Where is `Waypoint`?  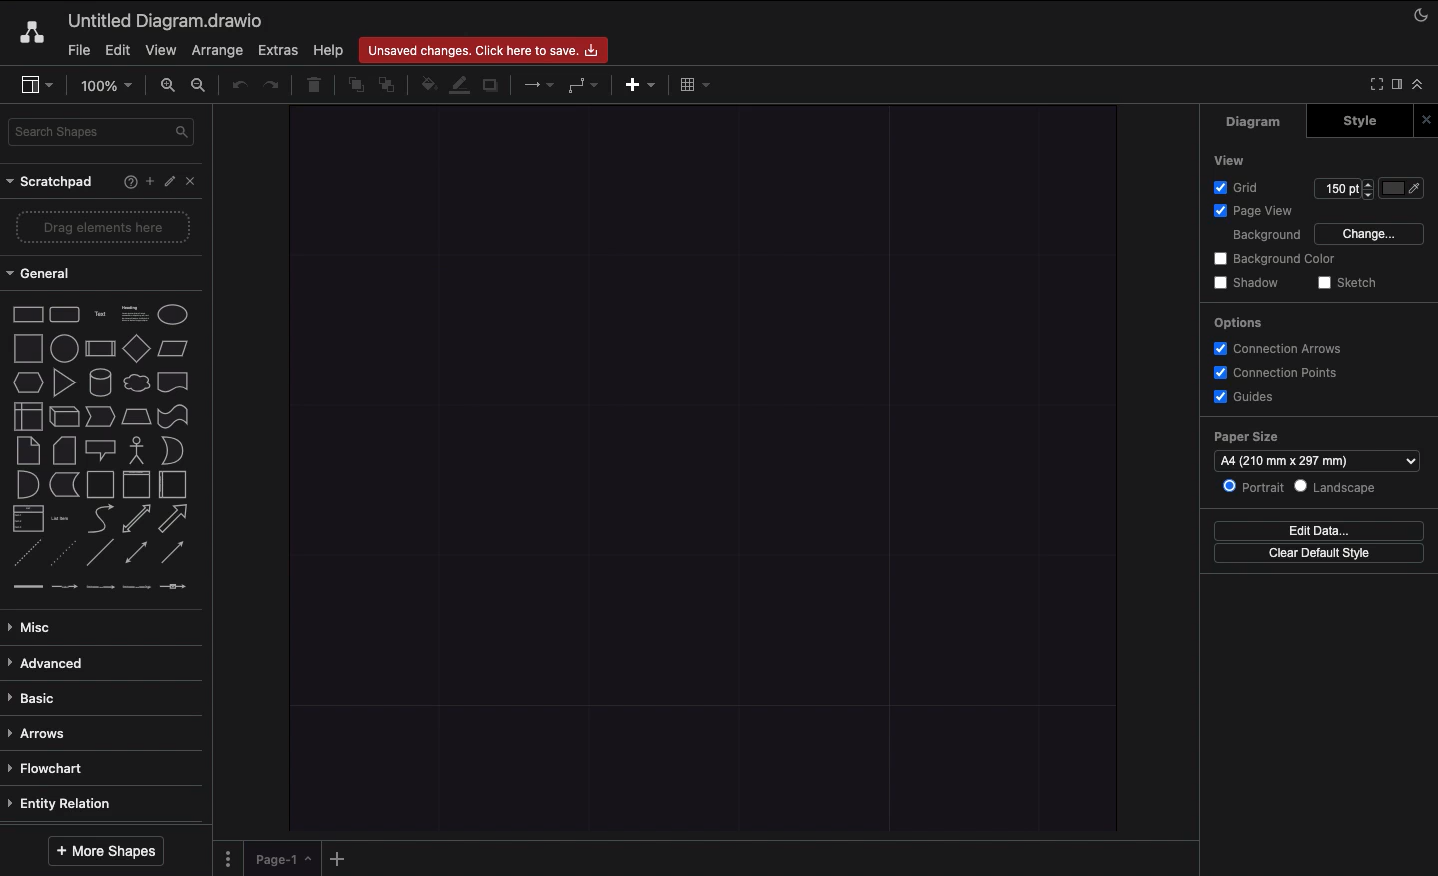
Waypoint is located at coordinates (583, 84).